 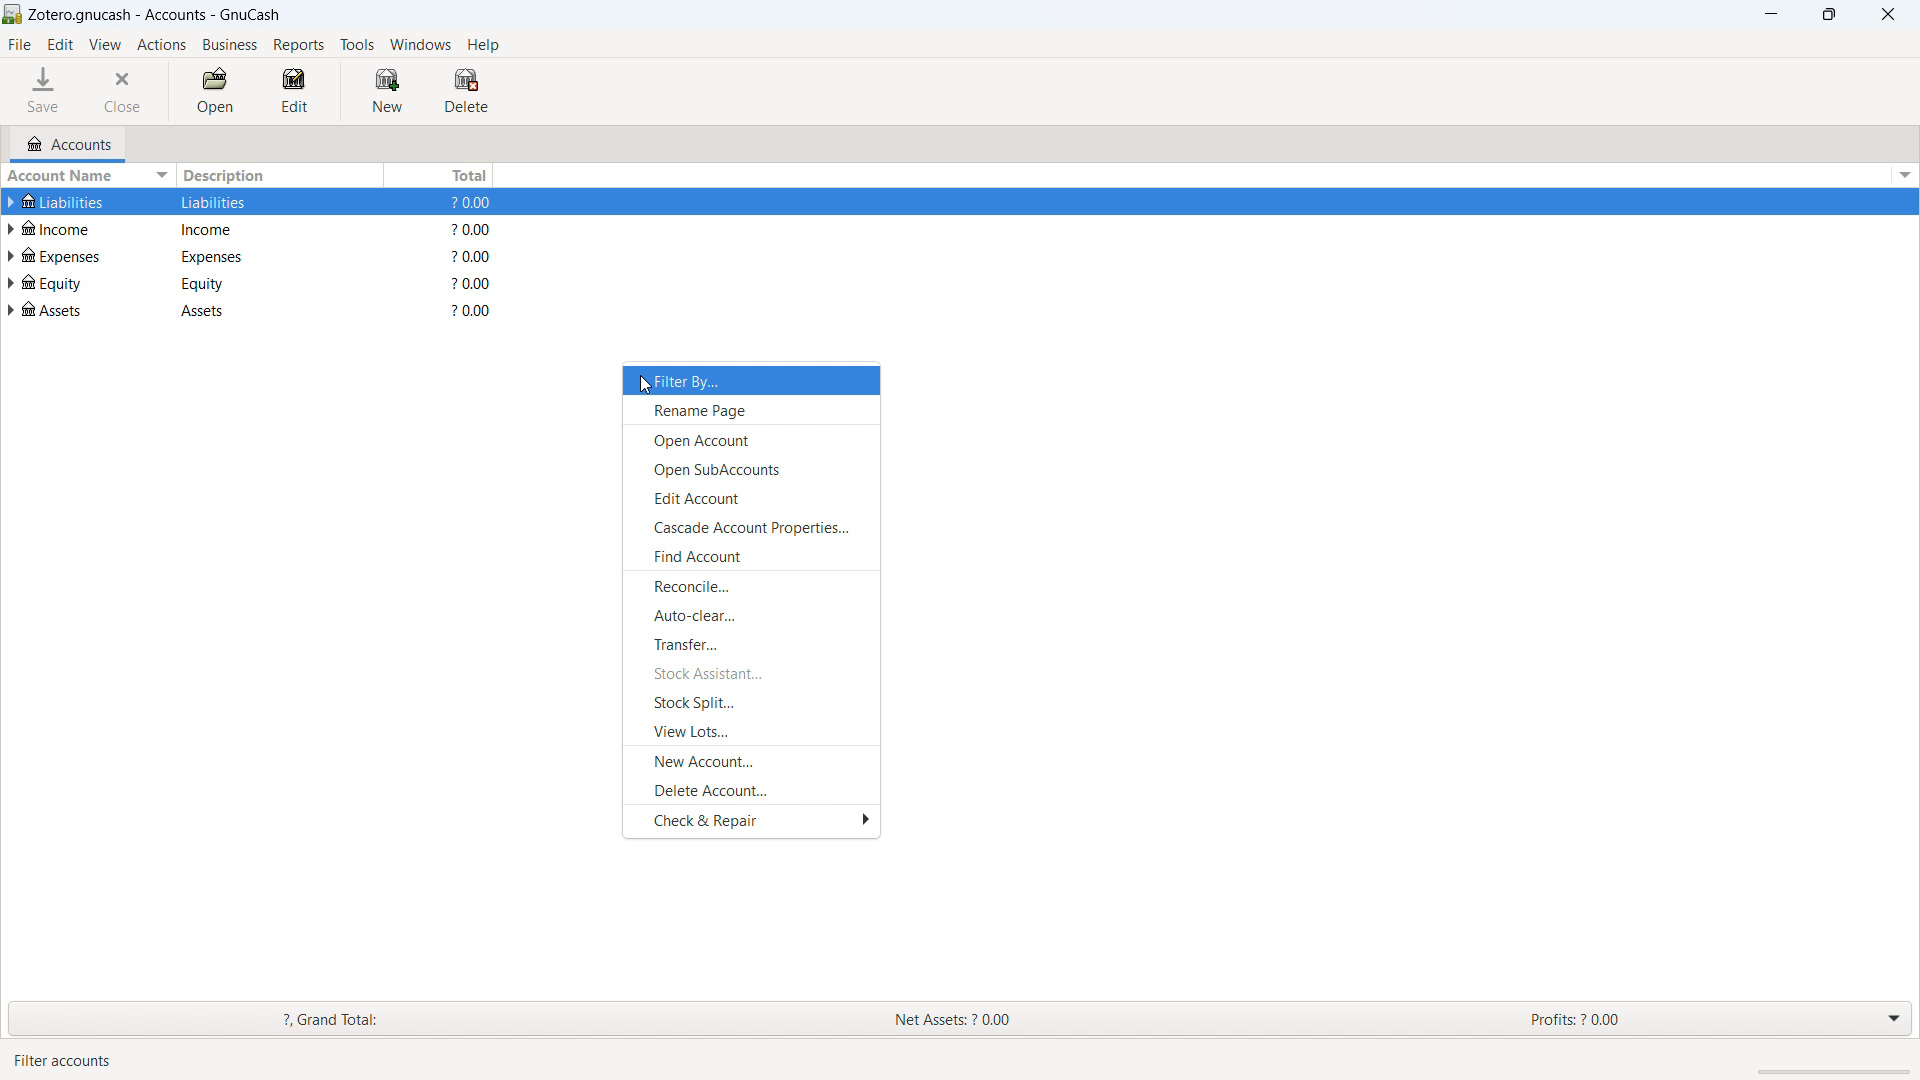 I want to click on Assets, so click(x=62, y=312).